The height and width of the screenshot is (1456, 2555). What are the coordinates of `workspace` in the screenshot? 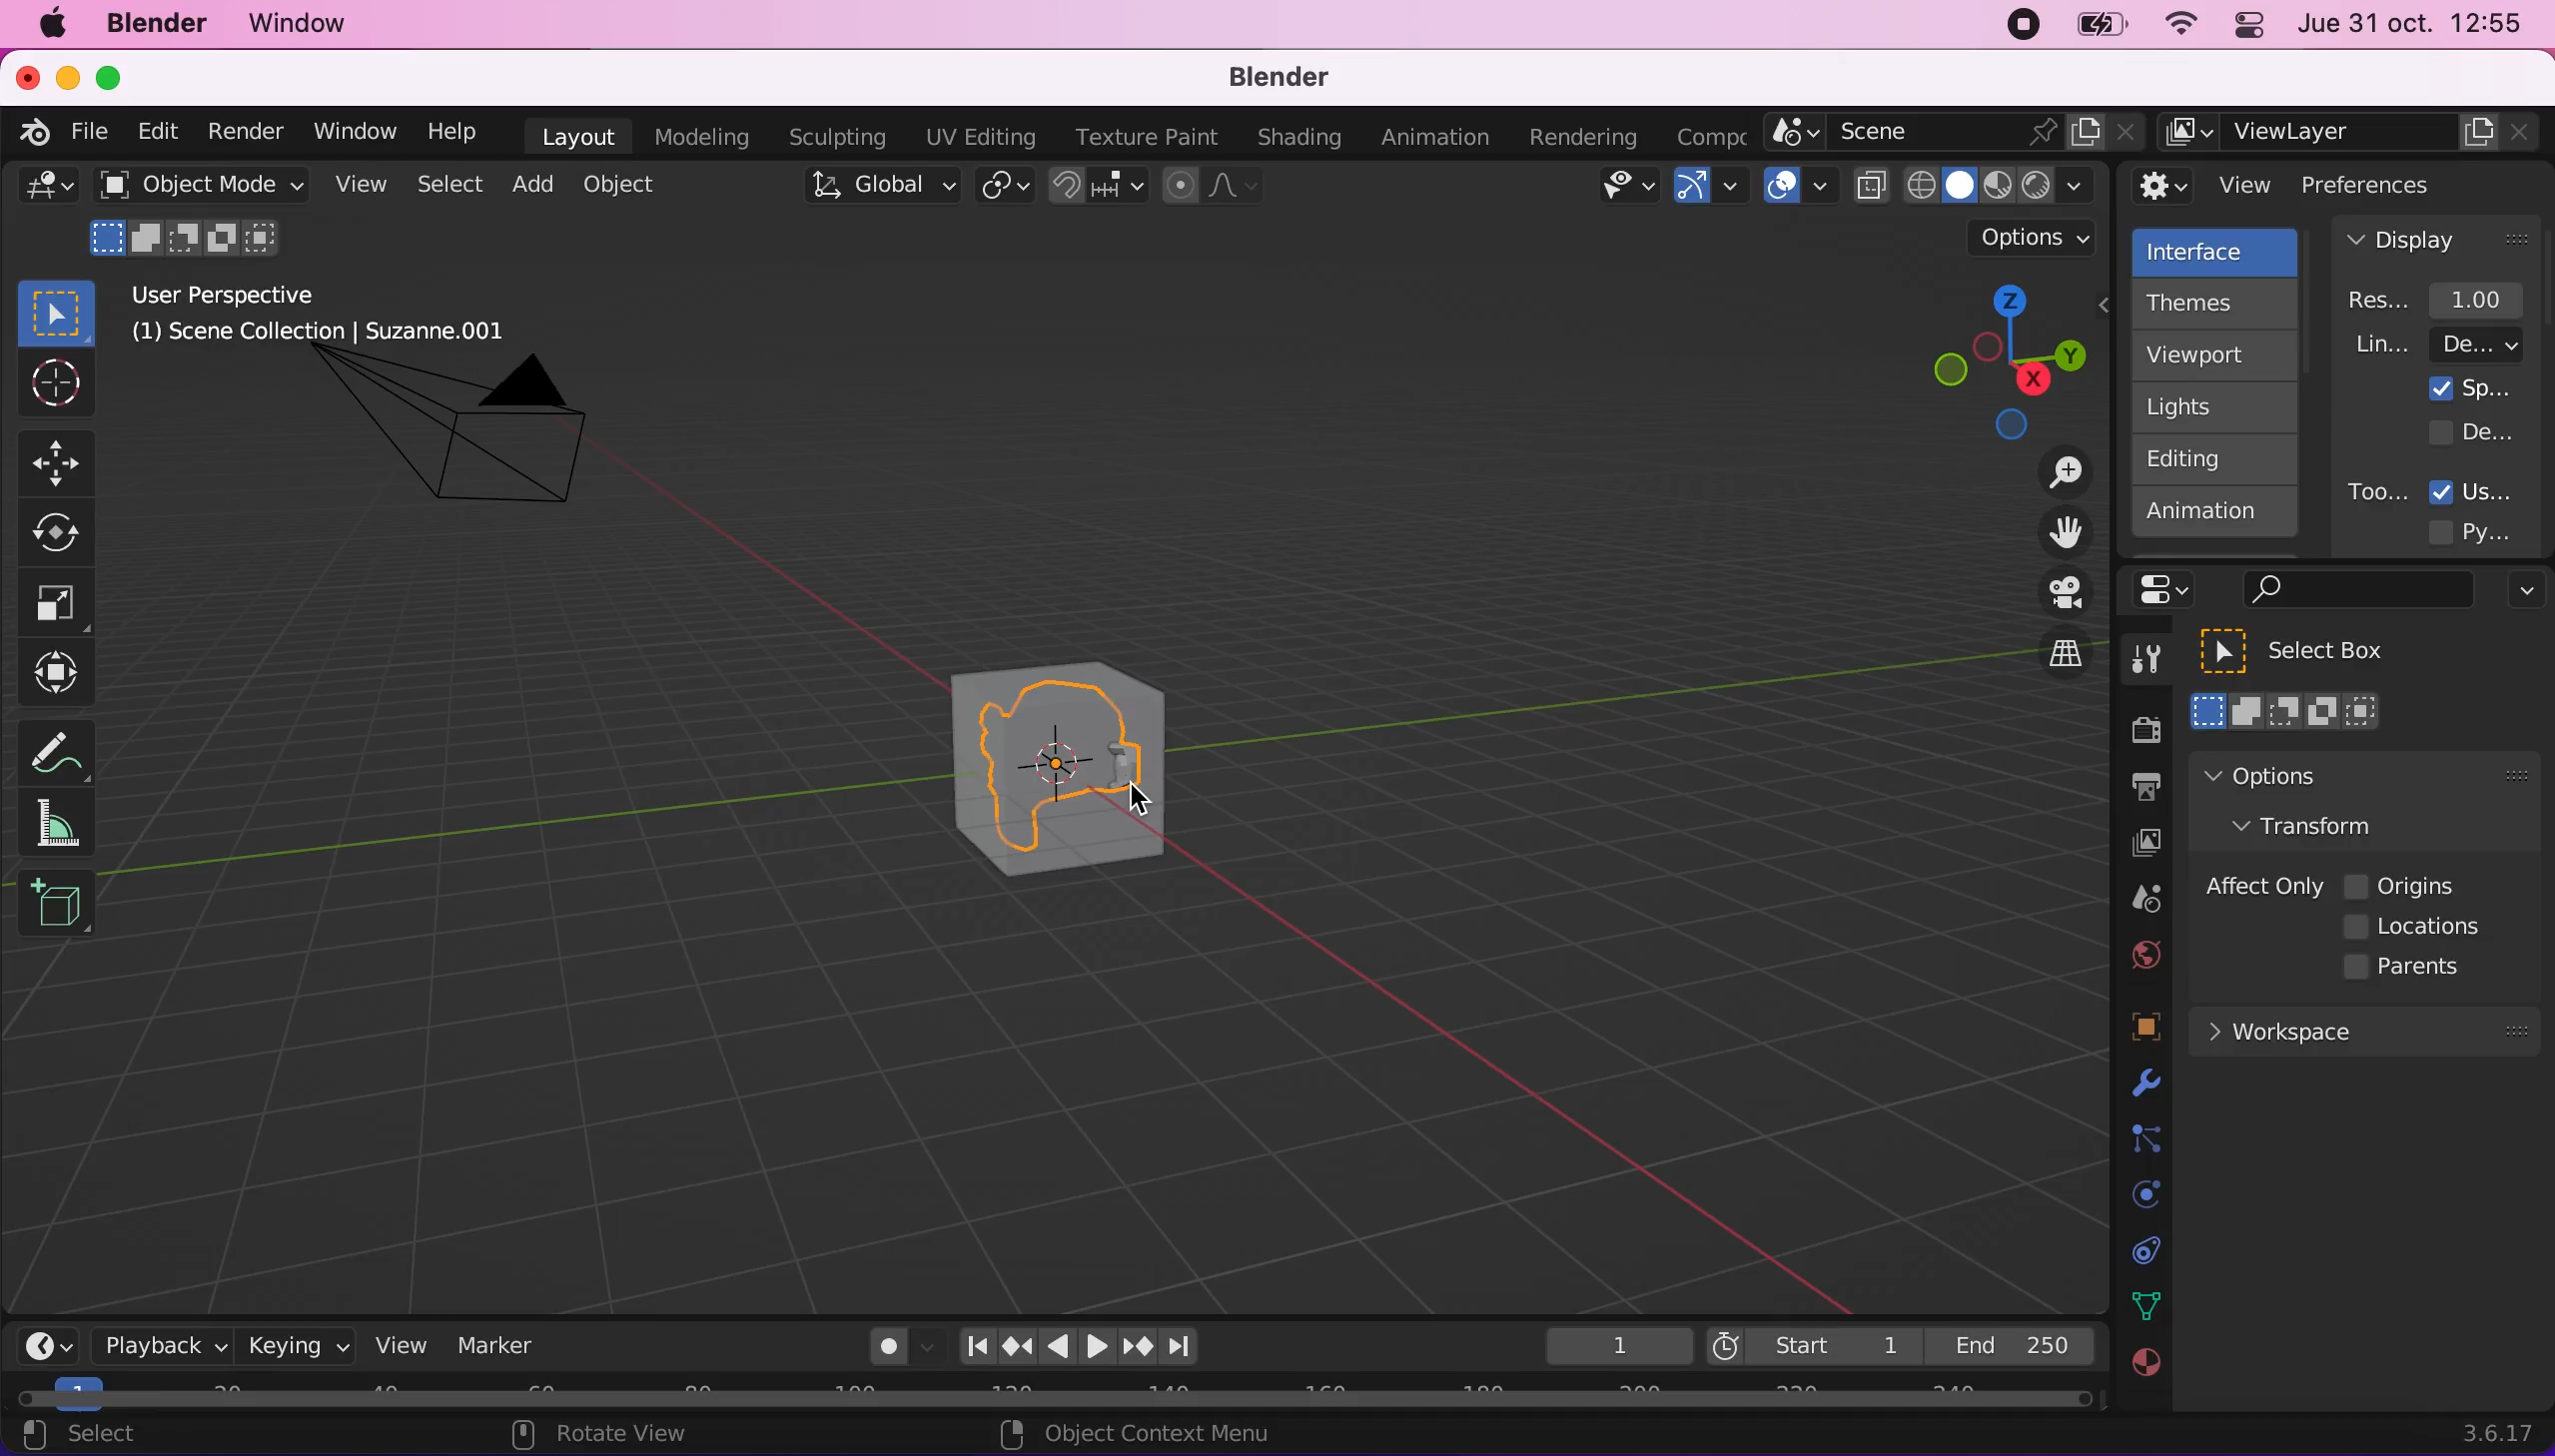 It's located at (2363, 1029).